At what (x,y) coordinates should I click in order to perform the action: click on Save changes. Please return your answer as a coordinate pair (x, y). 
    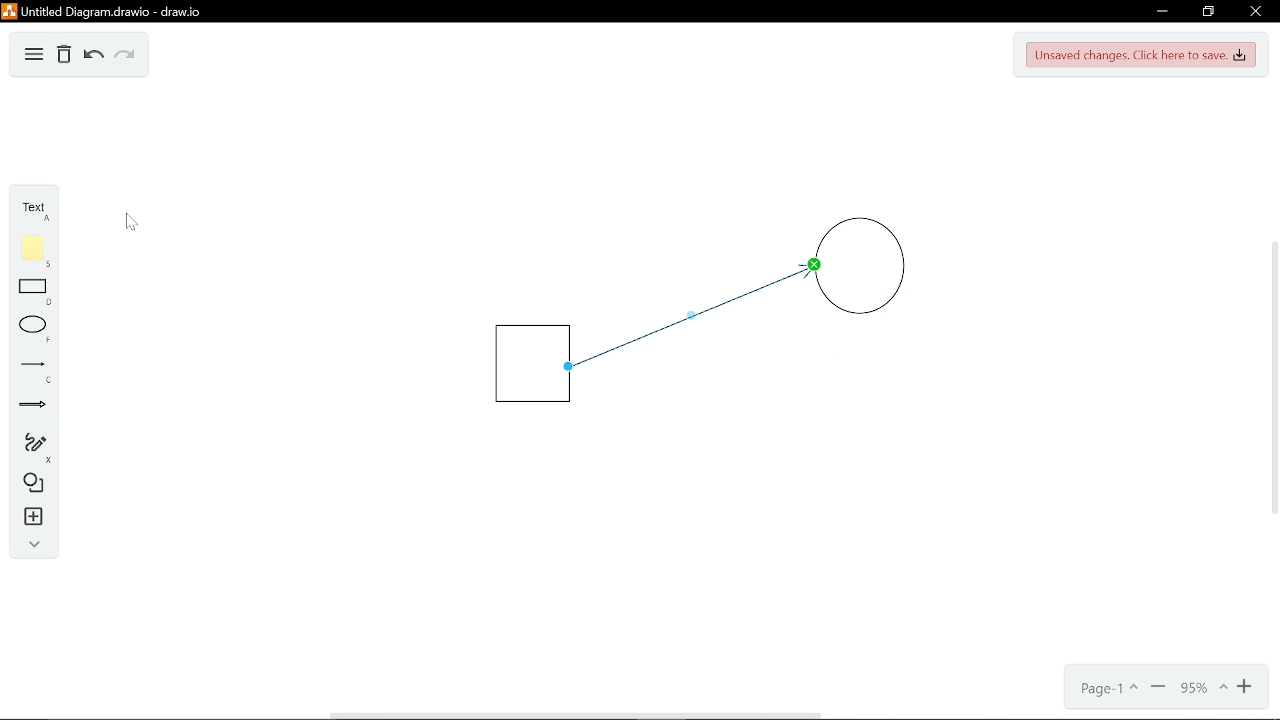
    Looking at the image, I should click on (1141, 54).